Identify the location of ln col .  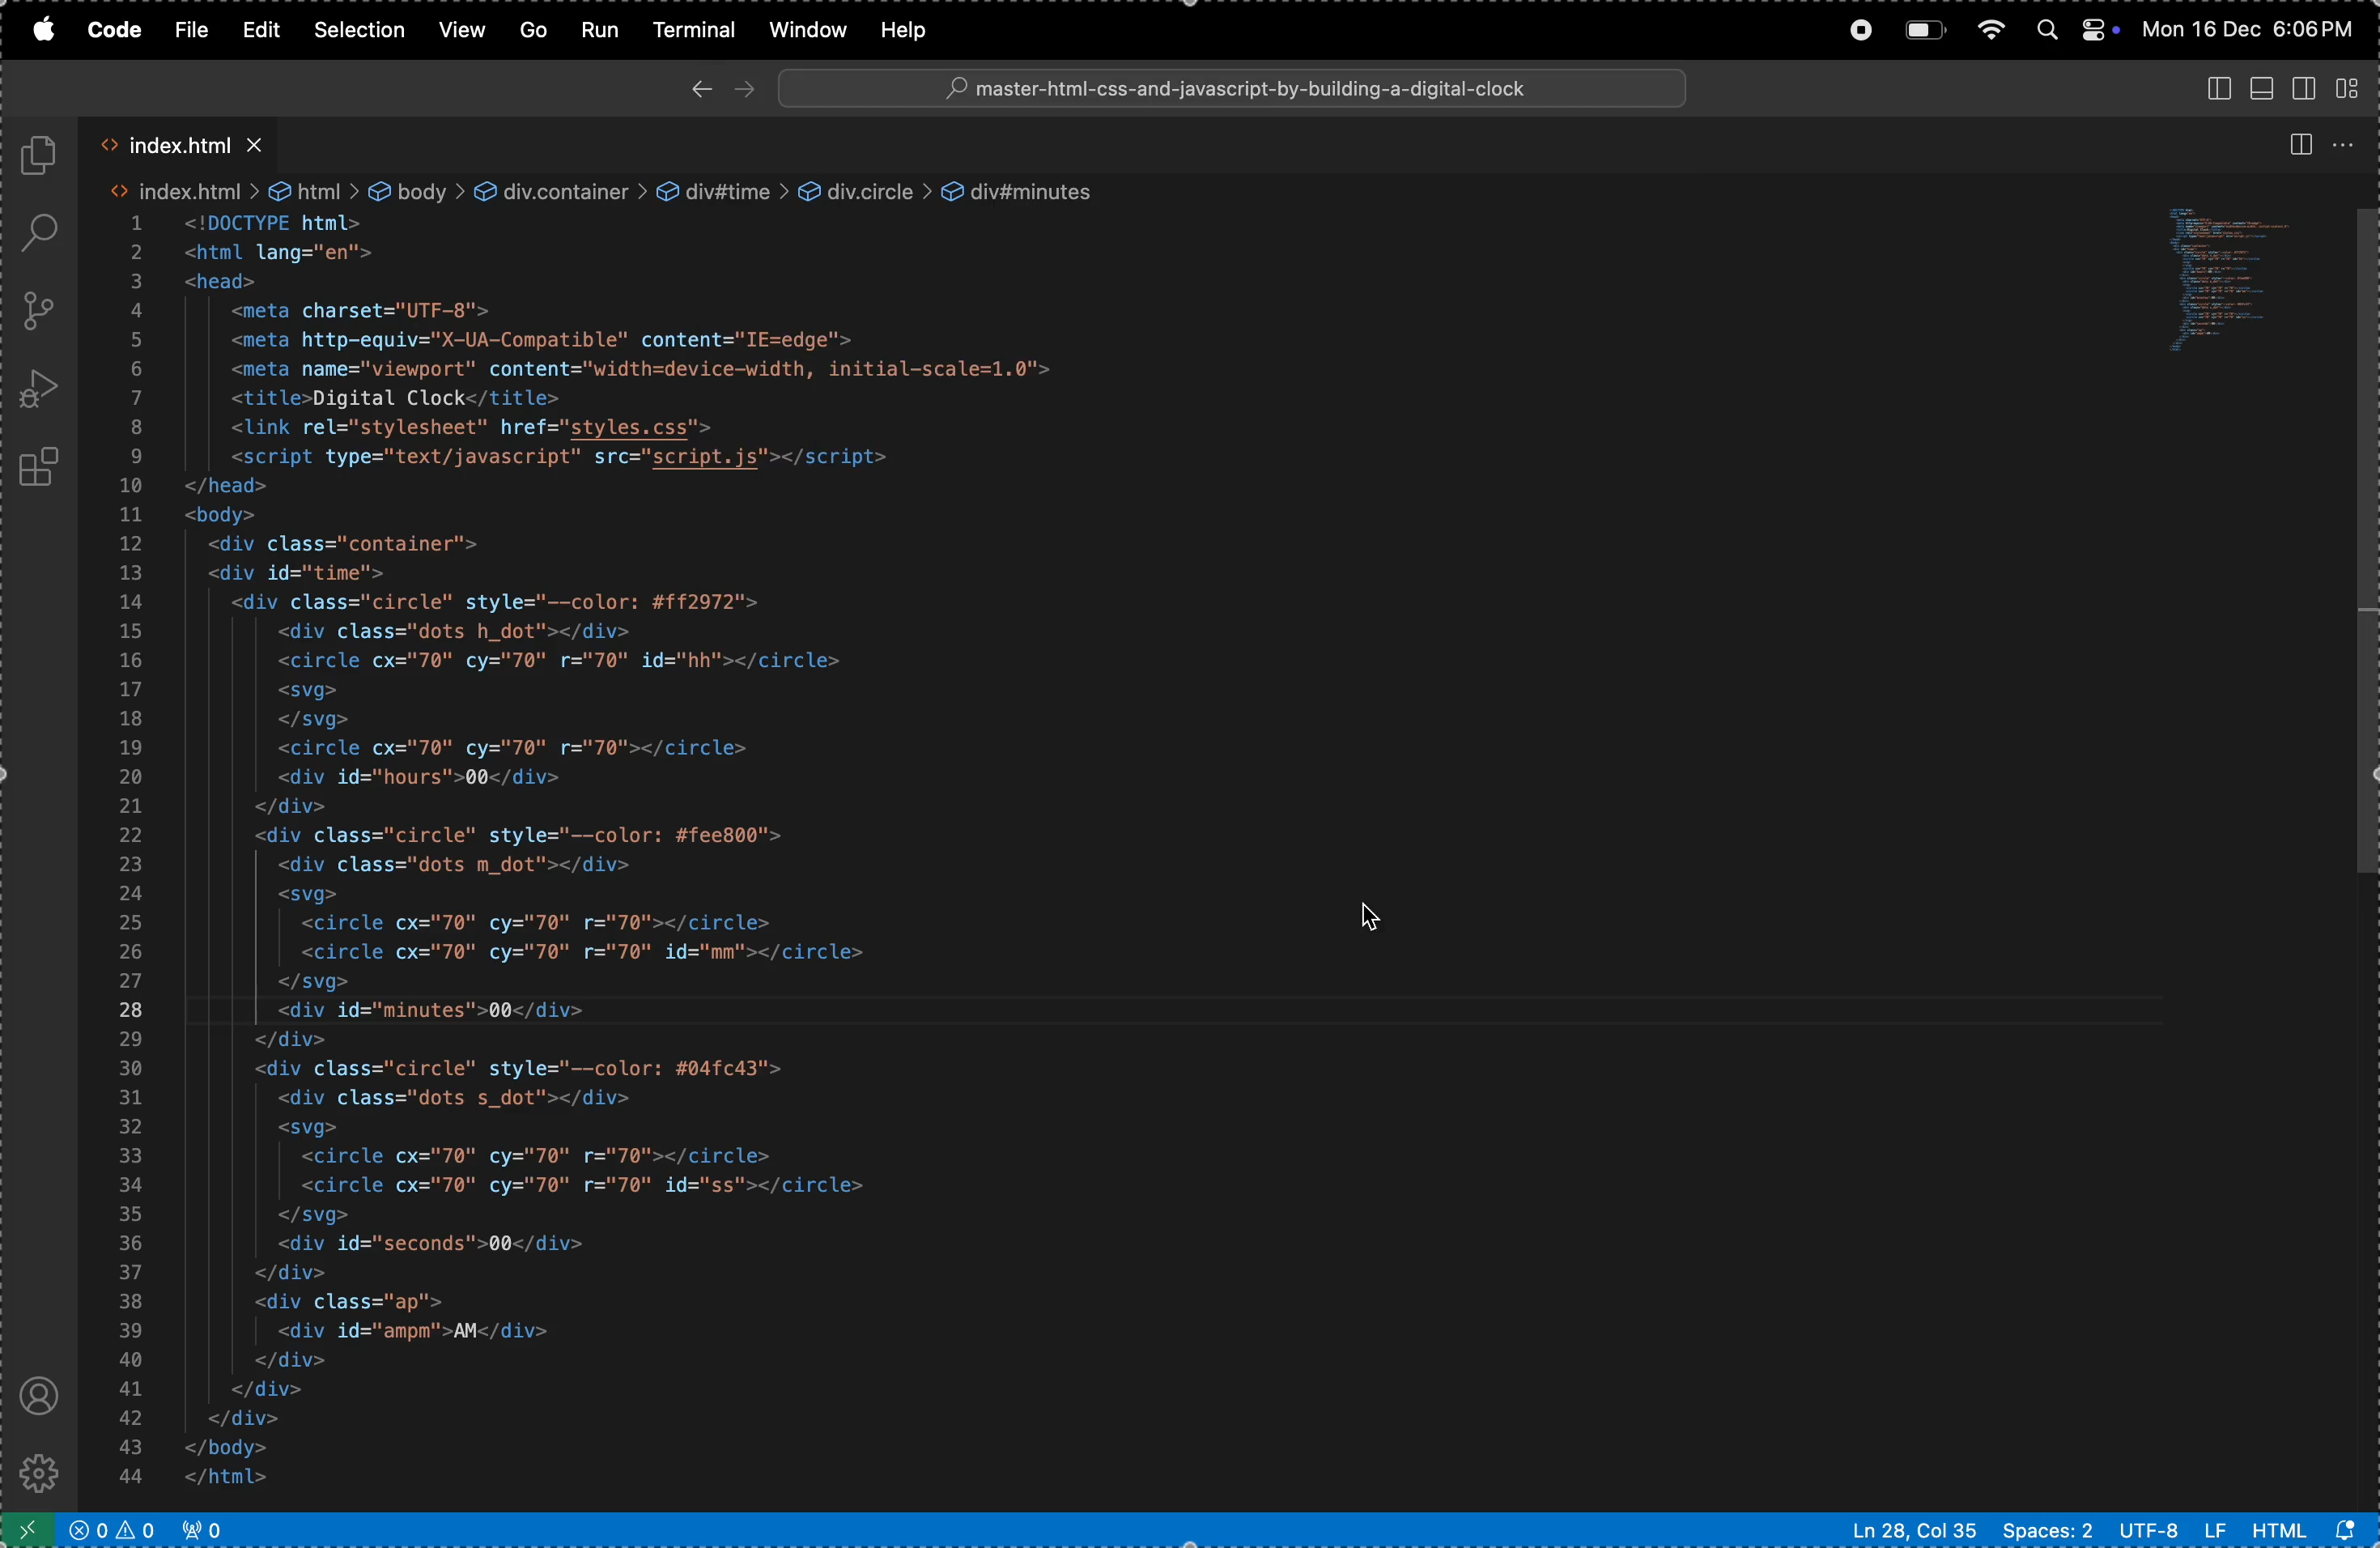
(1913, 1529).